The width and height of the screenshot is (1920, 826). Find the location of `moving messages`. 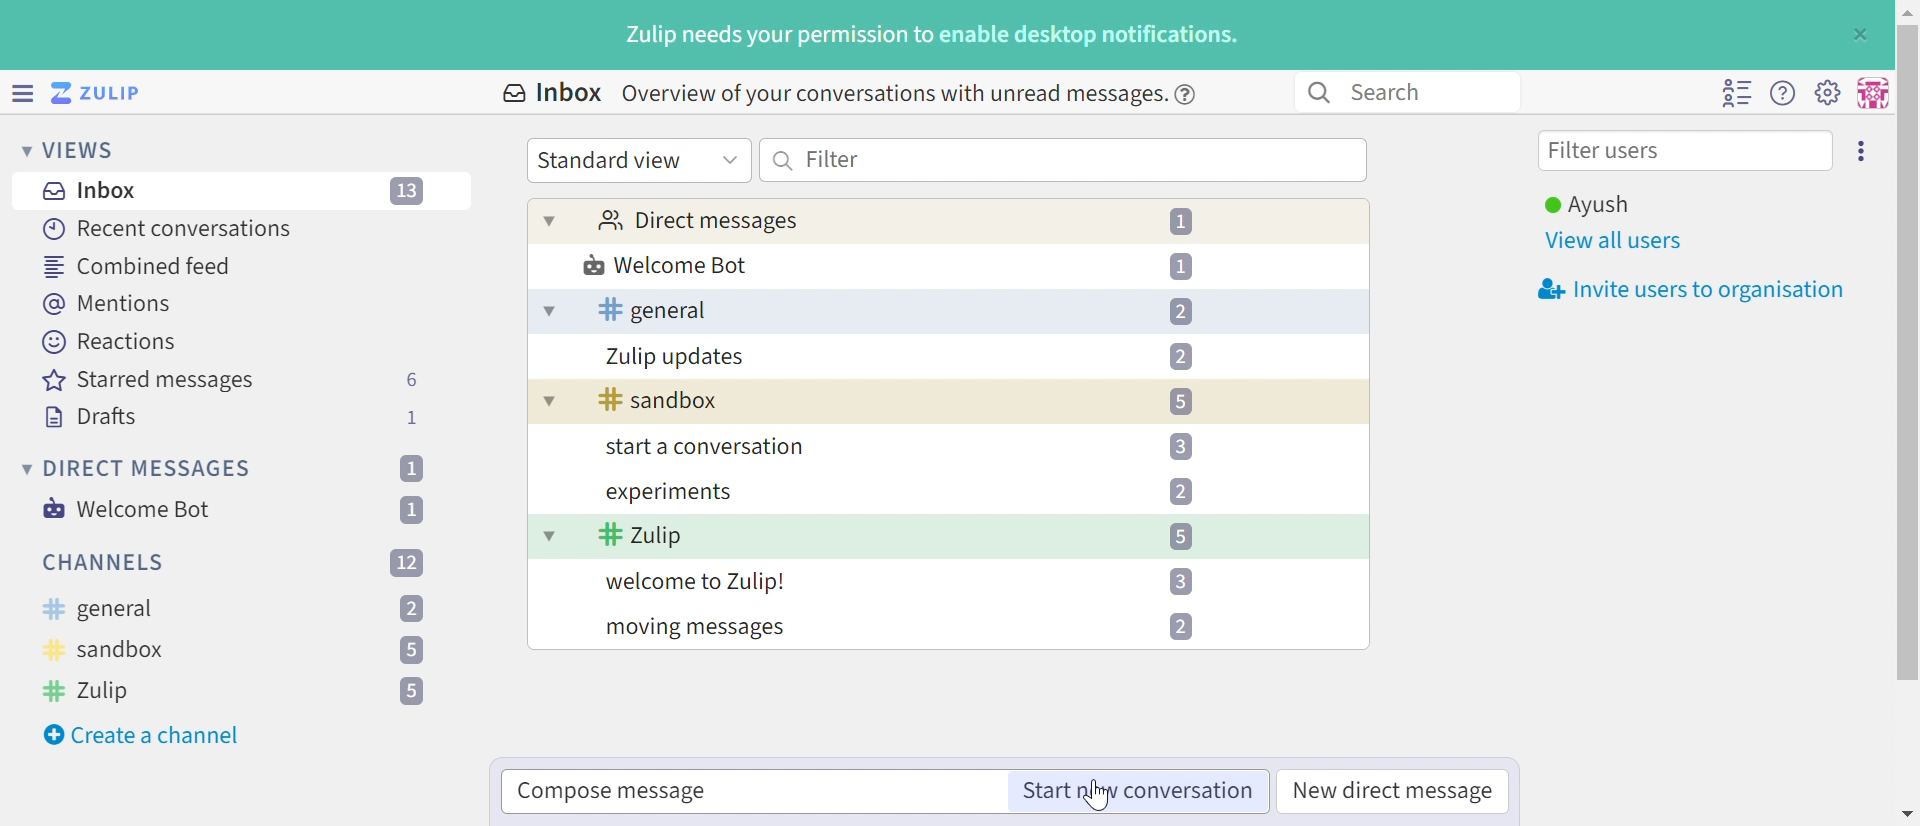

moving messages is located at coordinates (694, 630).